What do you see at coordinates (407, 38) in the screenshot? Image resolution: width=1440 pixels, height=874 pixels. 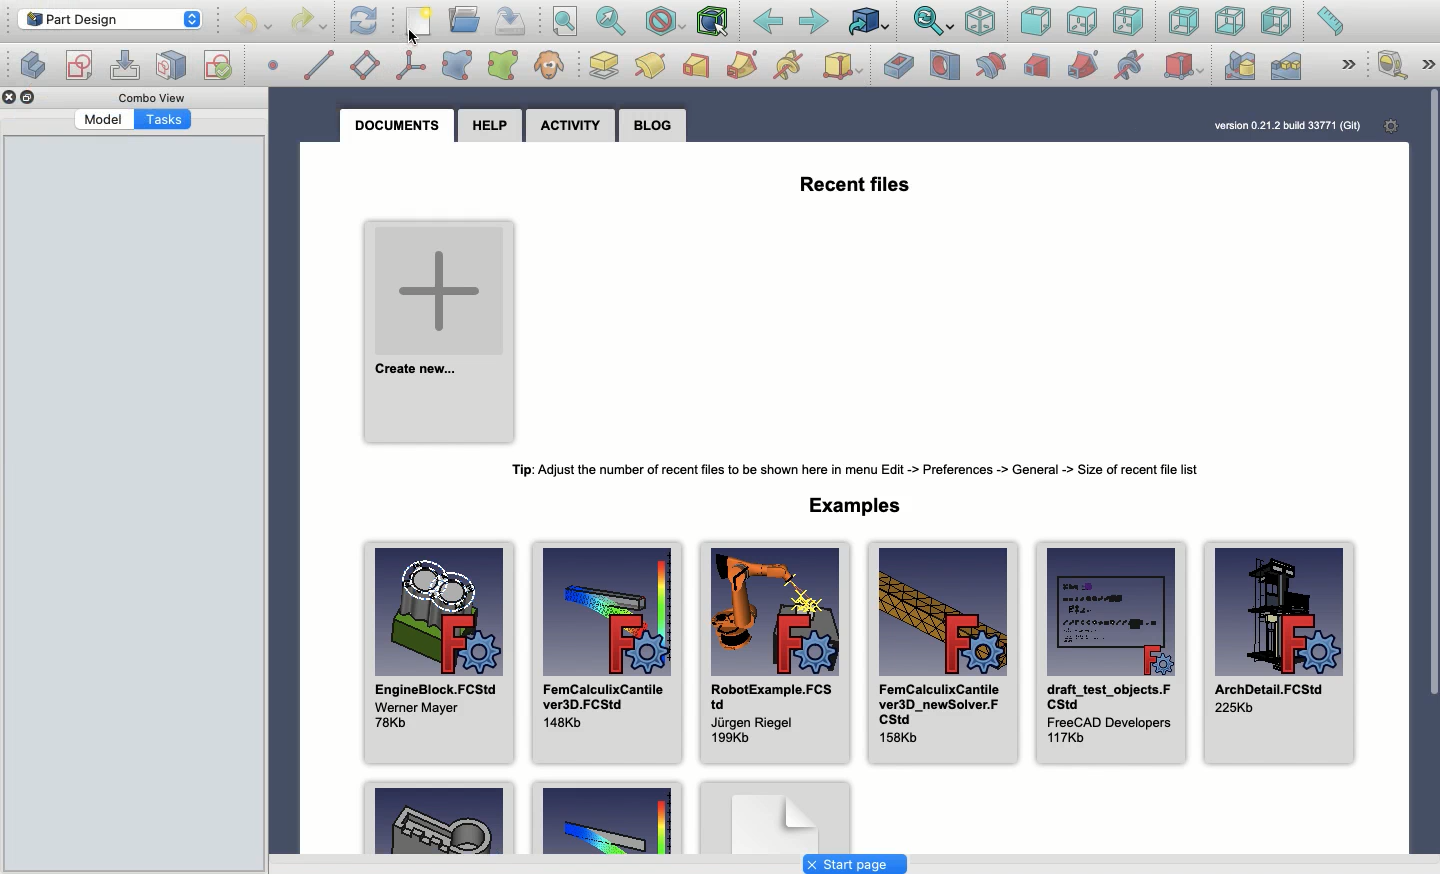 I see `Cursor` at bounding box center [407, 38].